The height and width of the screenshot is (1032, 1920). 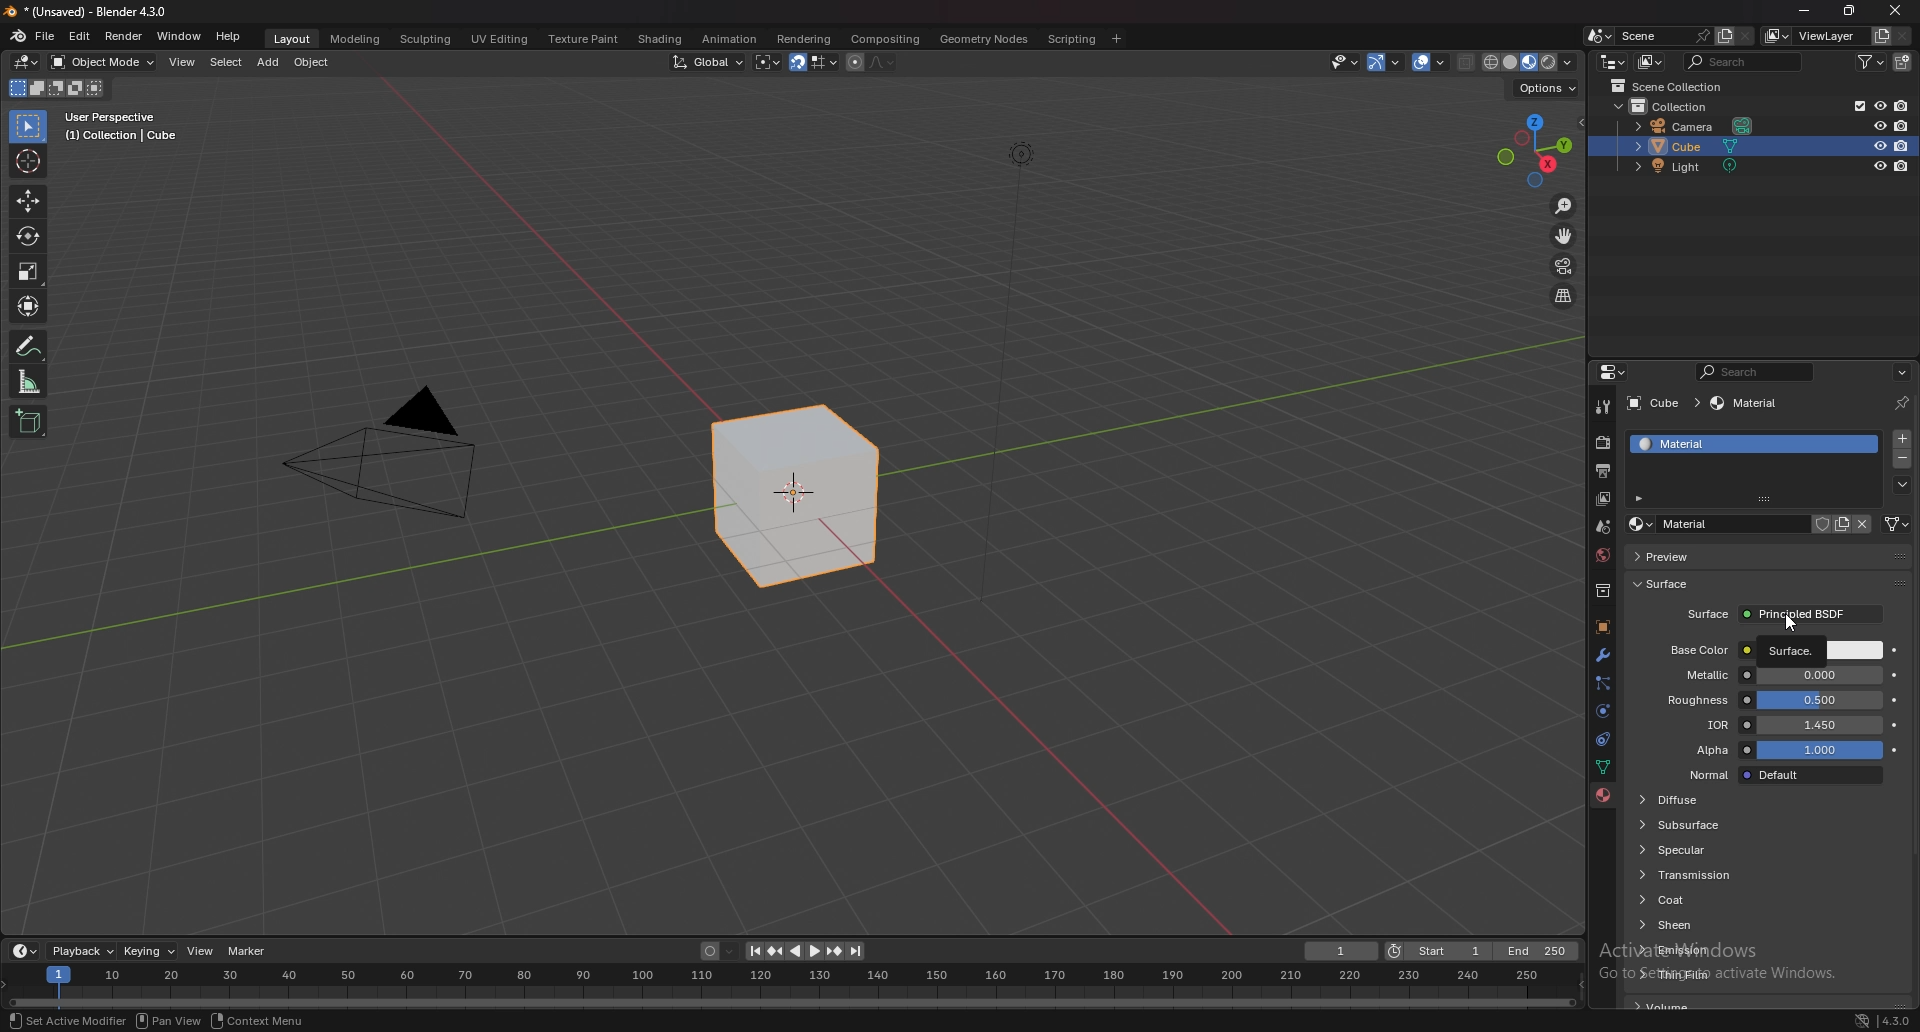 What do you see at coordinates (1731, 444) in the screenshot?
I see `material` at bounding box center [1731, 444].